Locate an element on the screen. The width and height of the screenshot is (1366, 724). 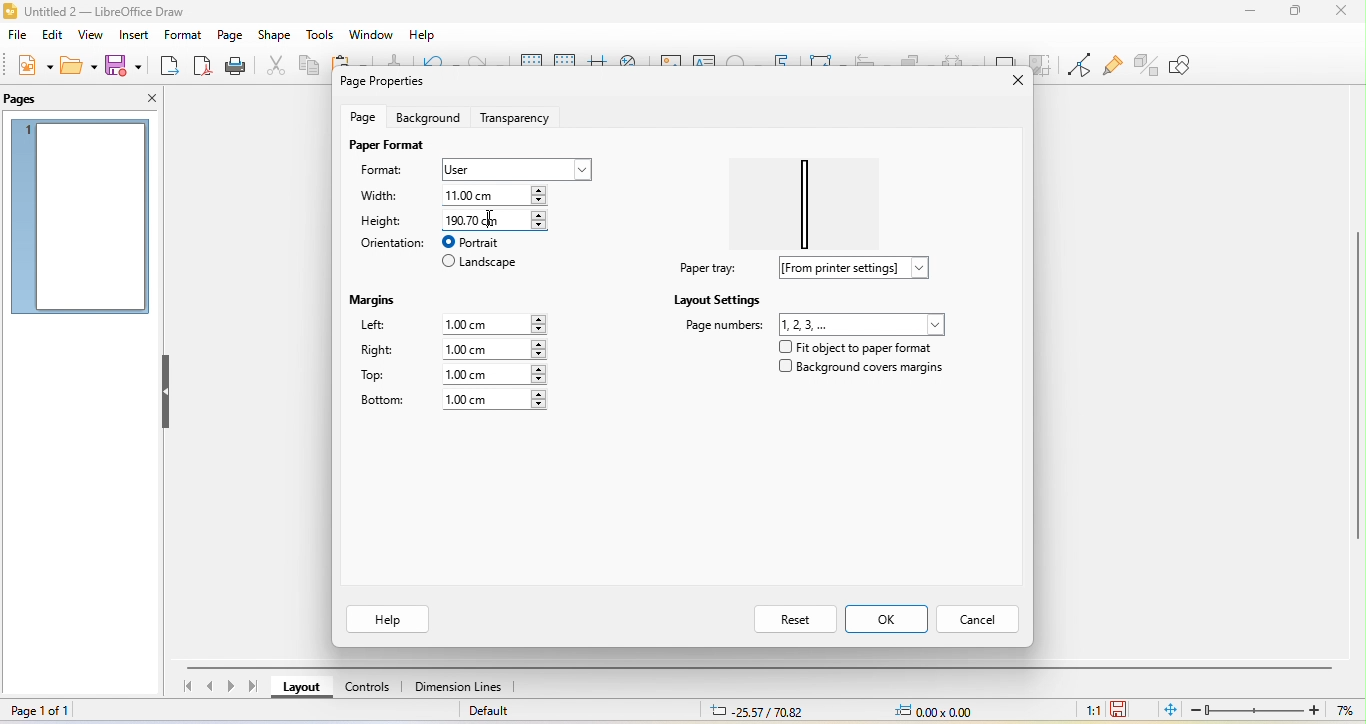
bottom is located at coordinates (382, 401).